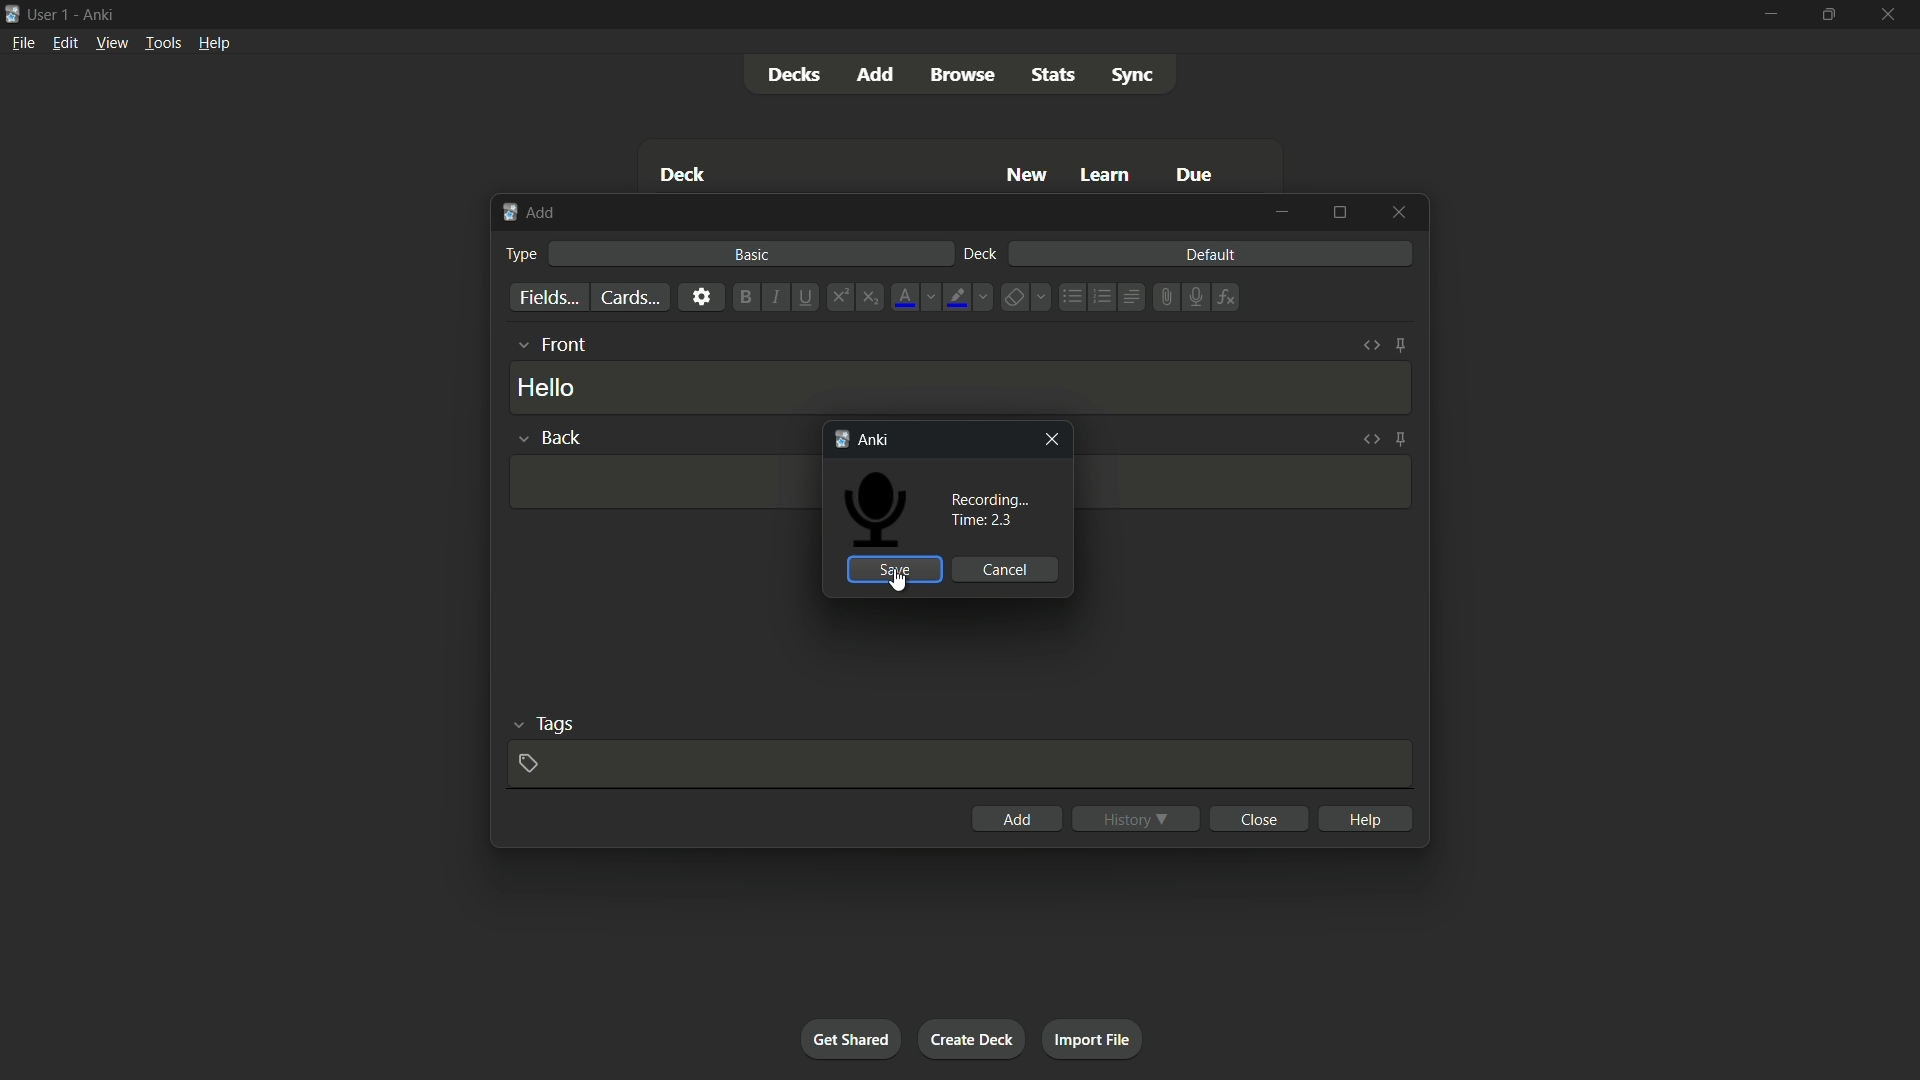 The width and height of the screenshot is (1920, 1080). I want to click on anki, so click(864, 442).